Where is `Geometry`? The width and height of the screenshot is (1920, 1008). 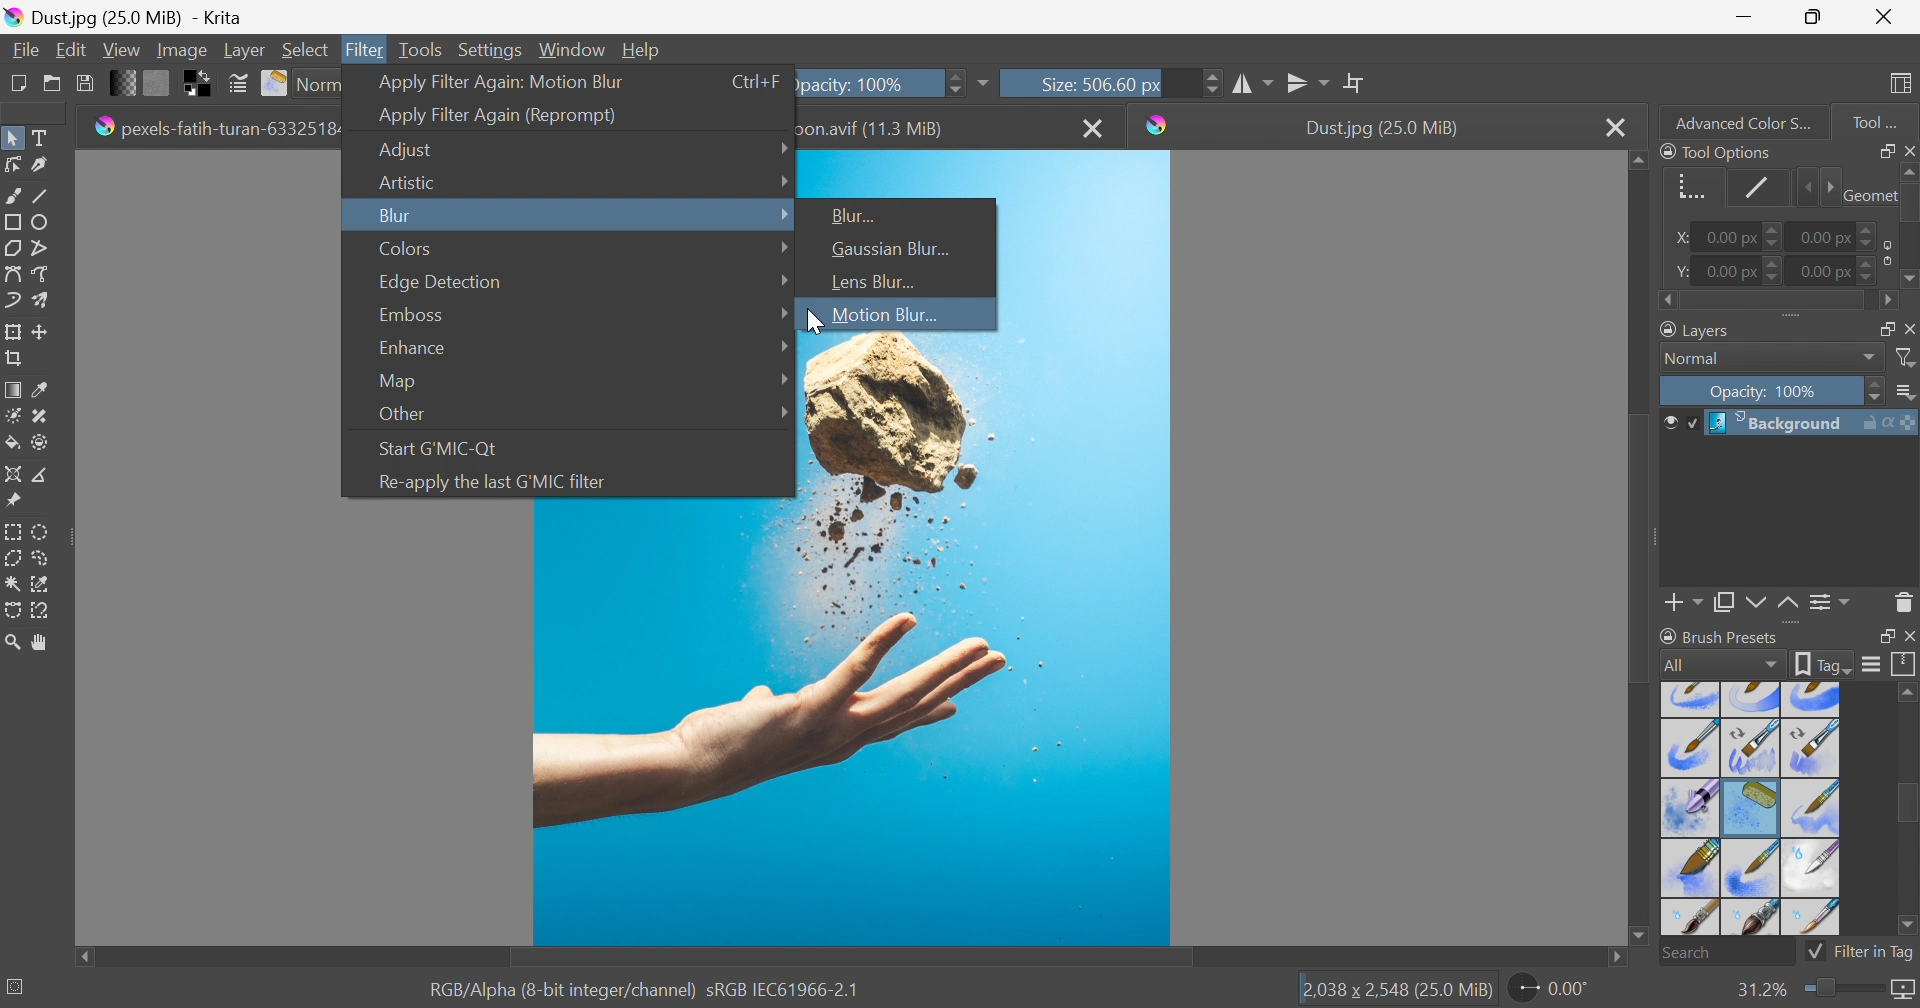 Geometry is located at coordinates (1867, 193).